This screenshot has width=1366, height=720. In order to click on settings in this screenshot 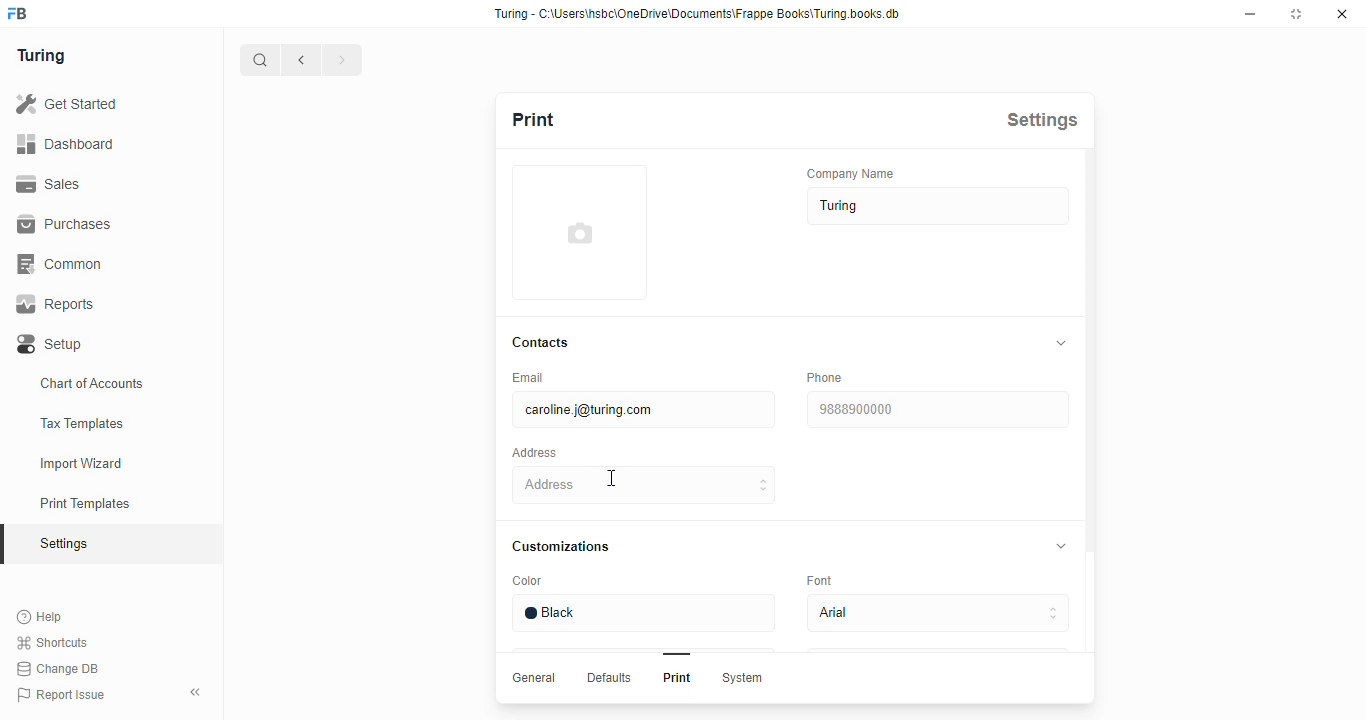, I will do `click(1042, 120)`.